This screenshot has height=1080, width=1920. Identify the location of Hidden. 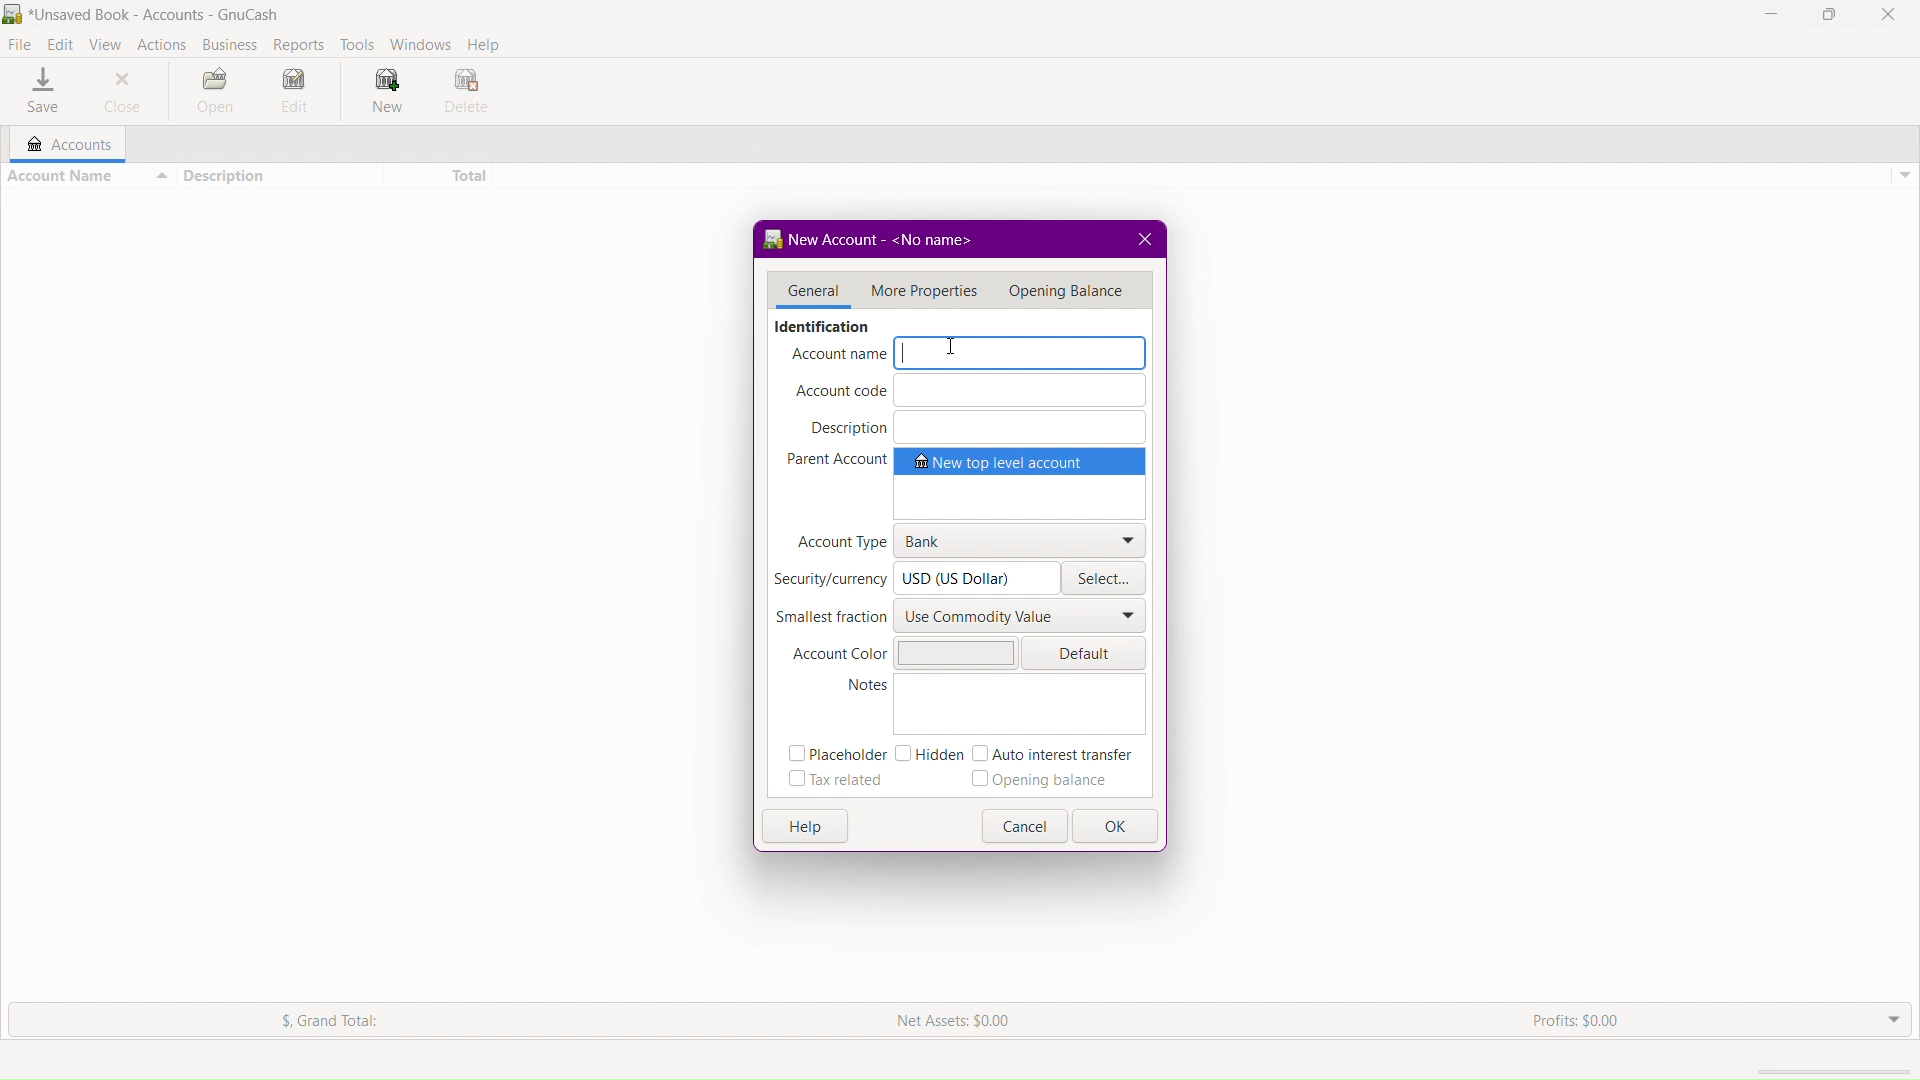
(927, 754).